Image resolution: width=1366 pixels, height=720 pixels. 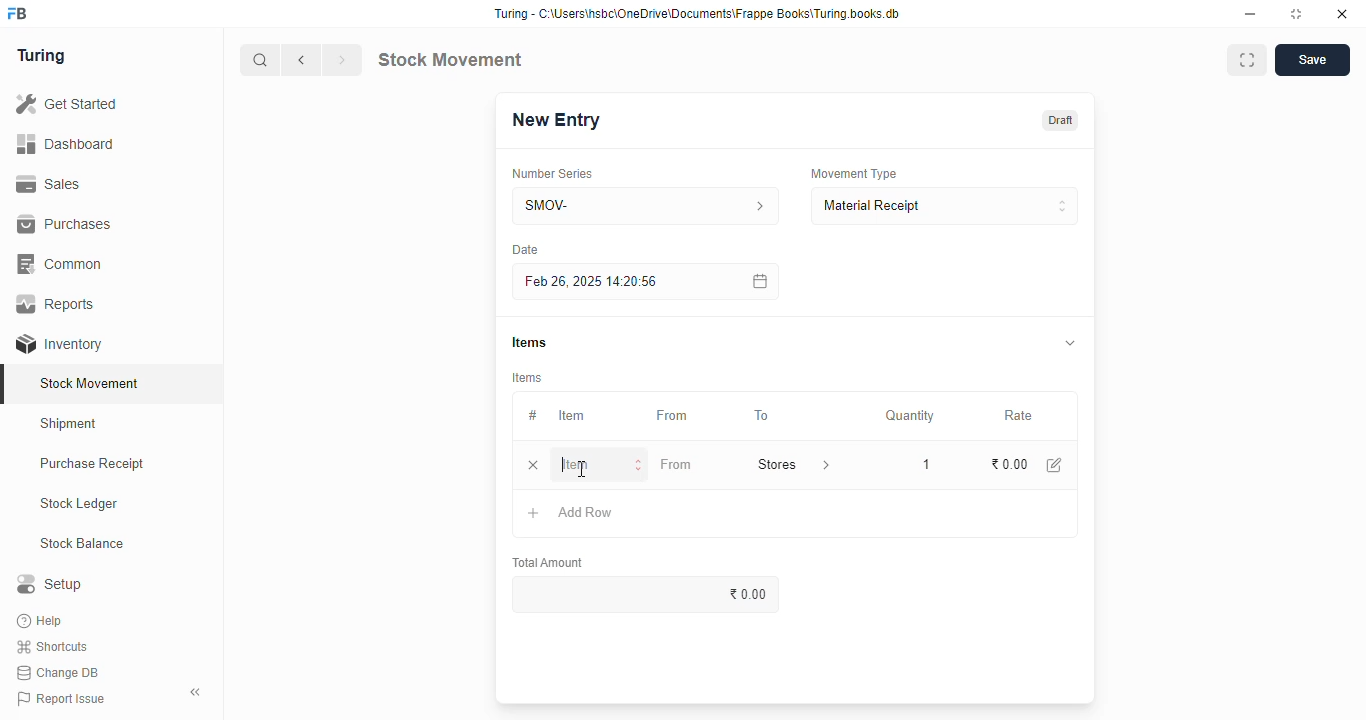 What do you see at coordinates (1313, 60) in the screenshot?
I see `save` at bounding box center [1313, 60].